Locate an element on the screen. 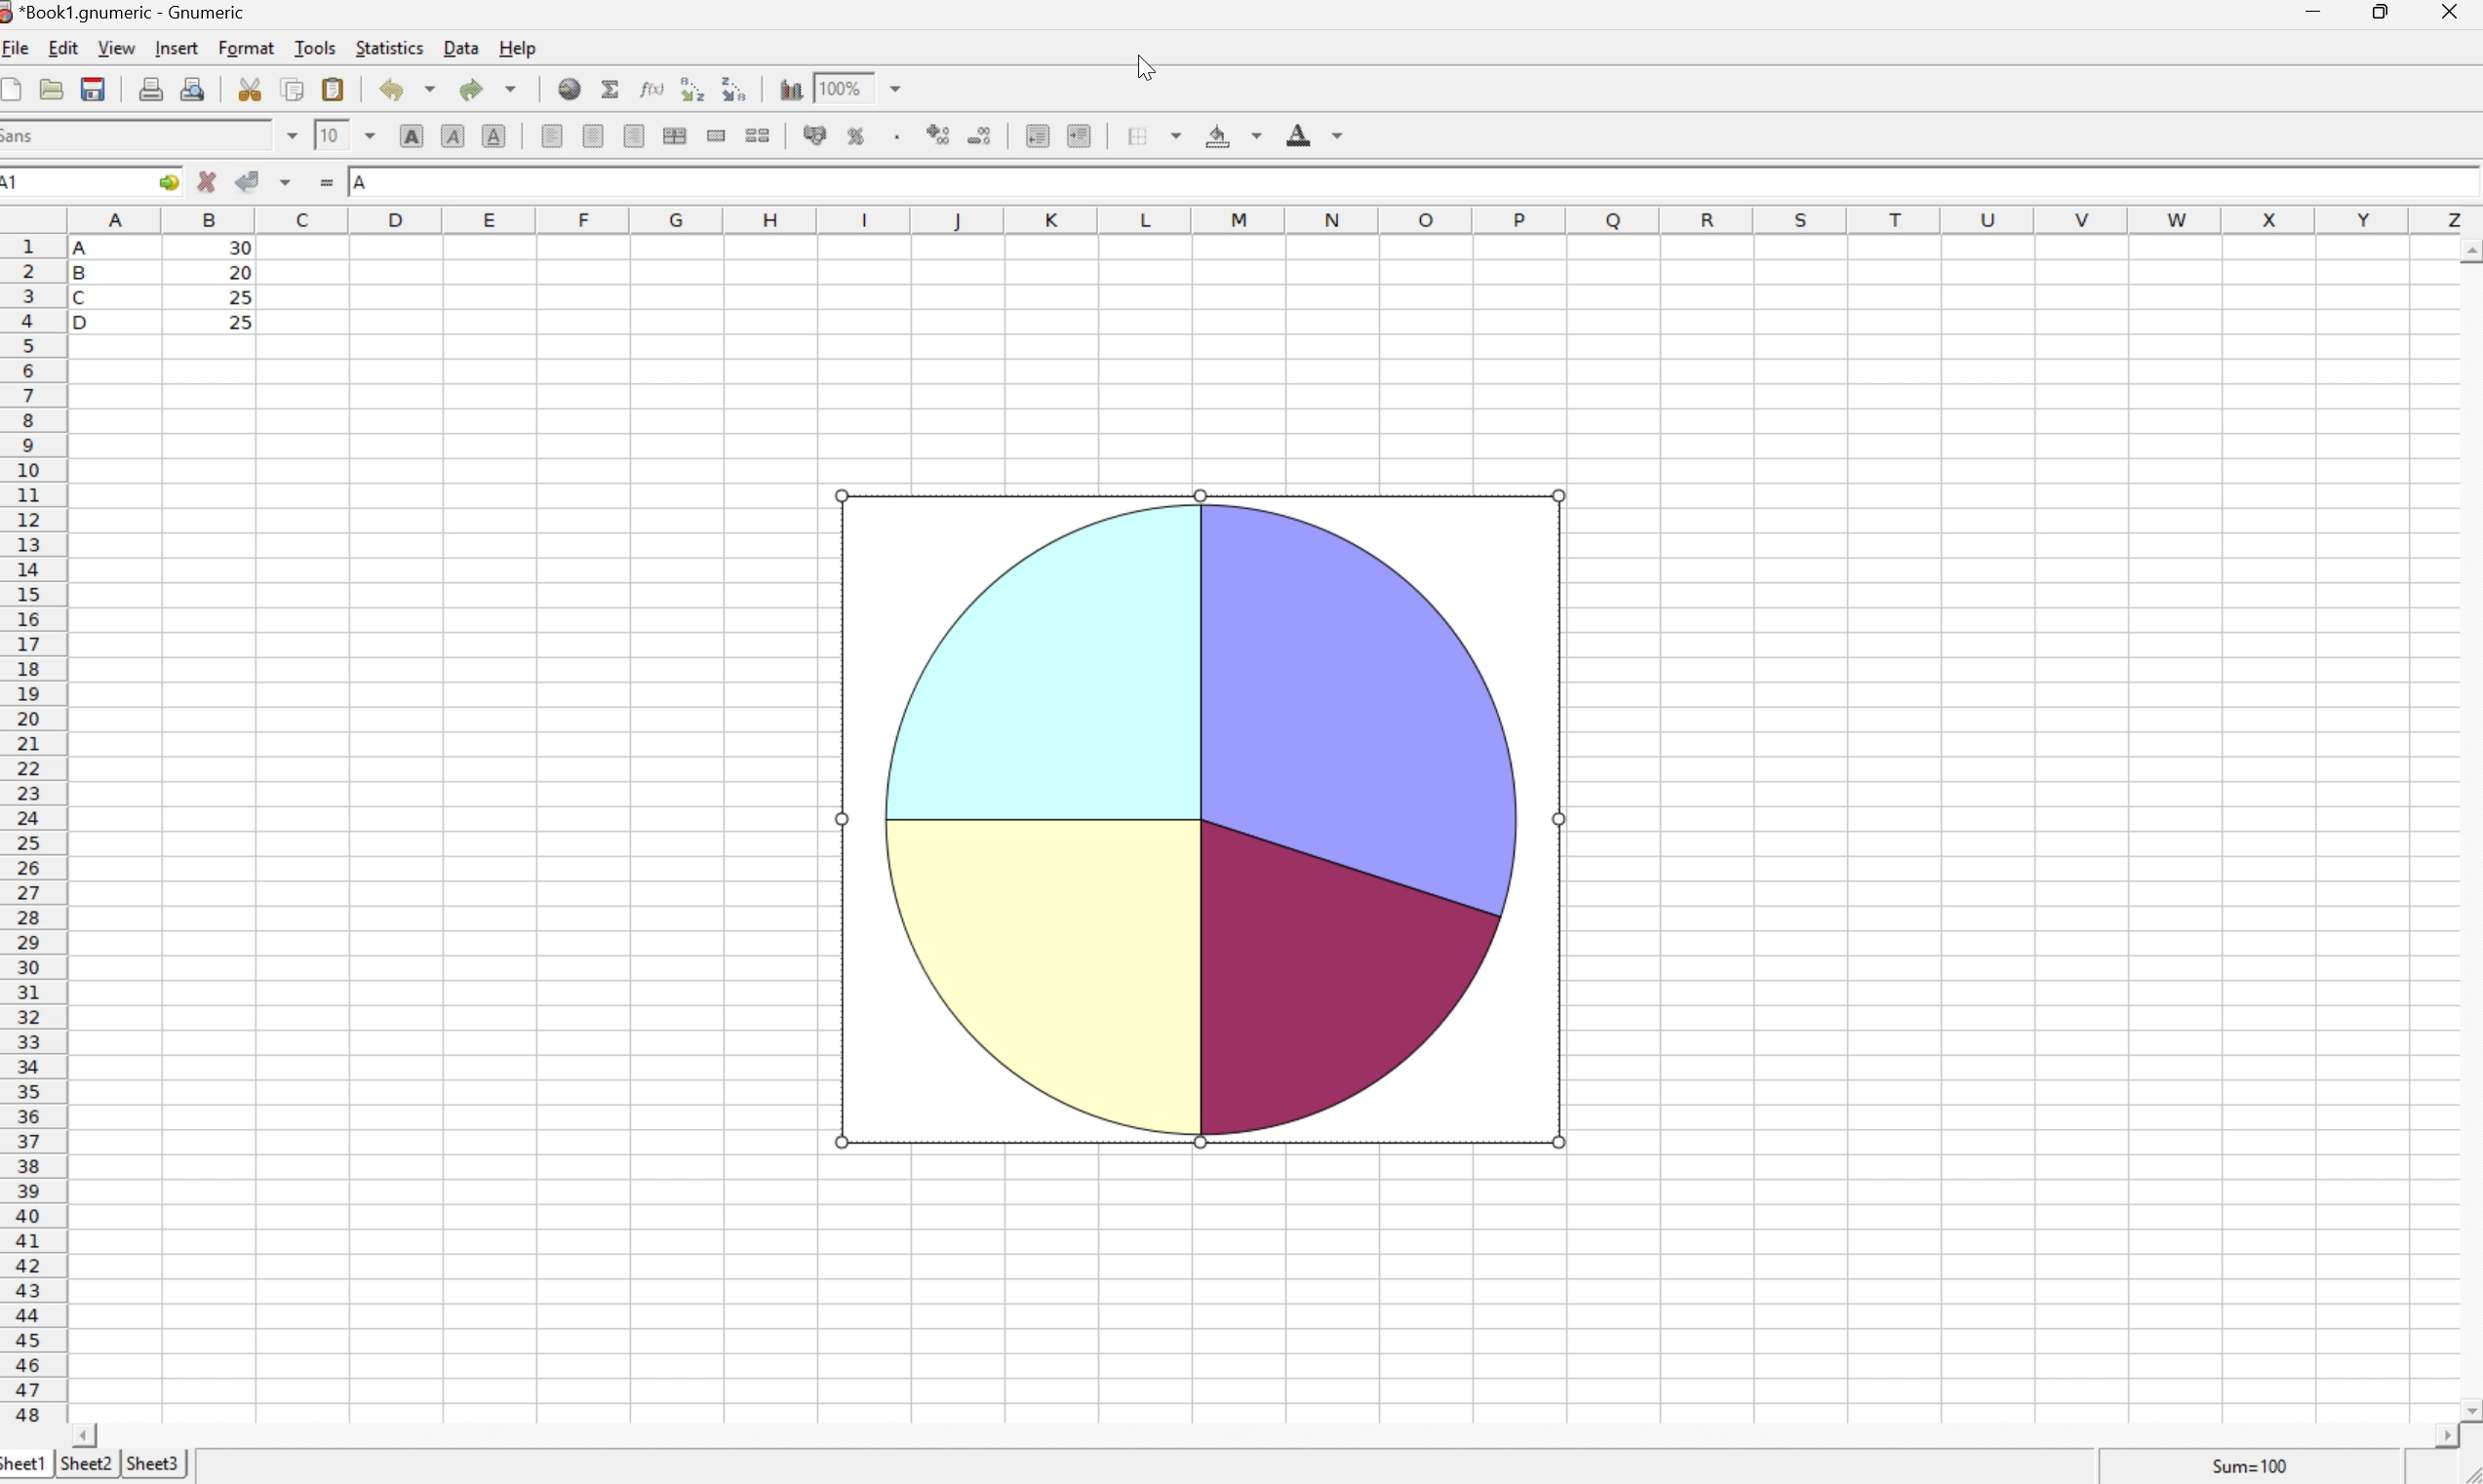 This screenshot has width=2483, height=1484. Save the current workbook is located at coordinates (92, 89).